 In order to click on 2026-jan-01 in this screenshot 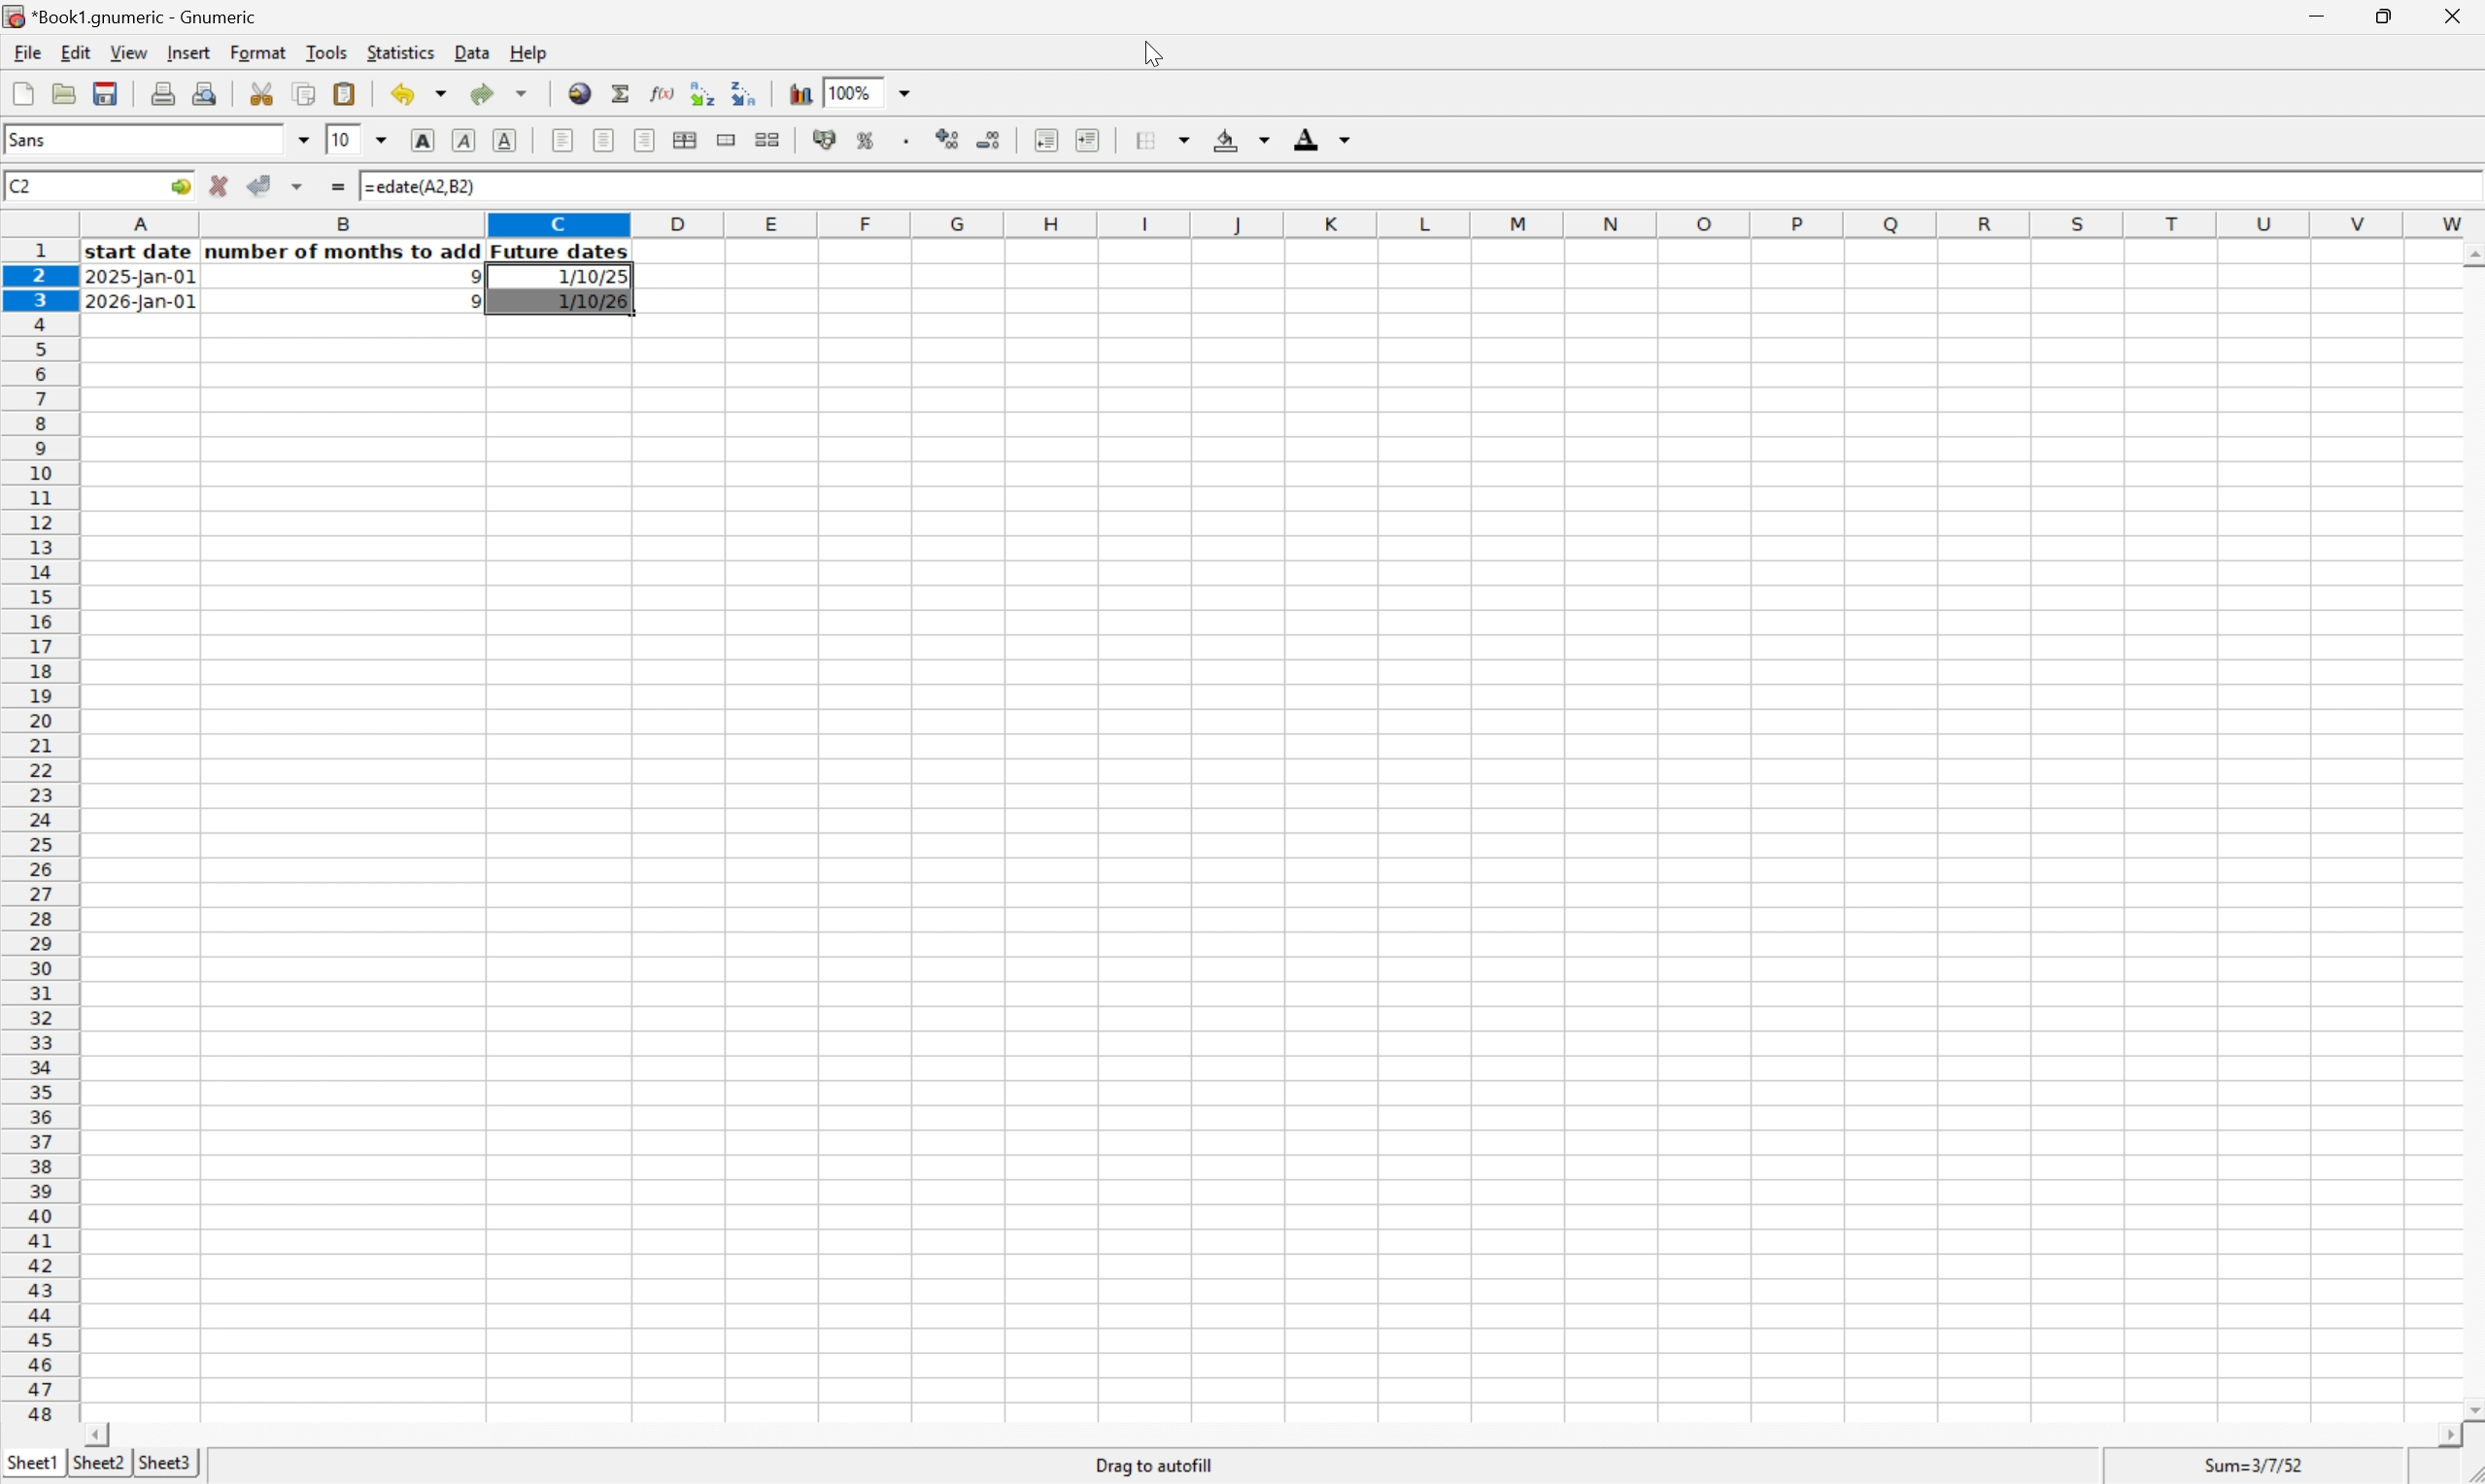, I will do `click(140, 303)`.